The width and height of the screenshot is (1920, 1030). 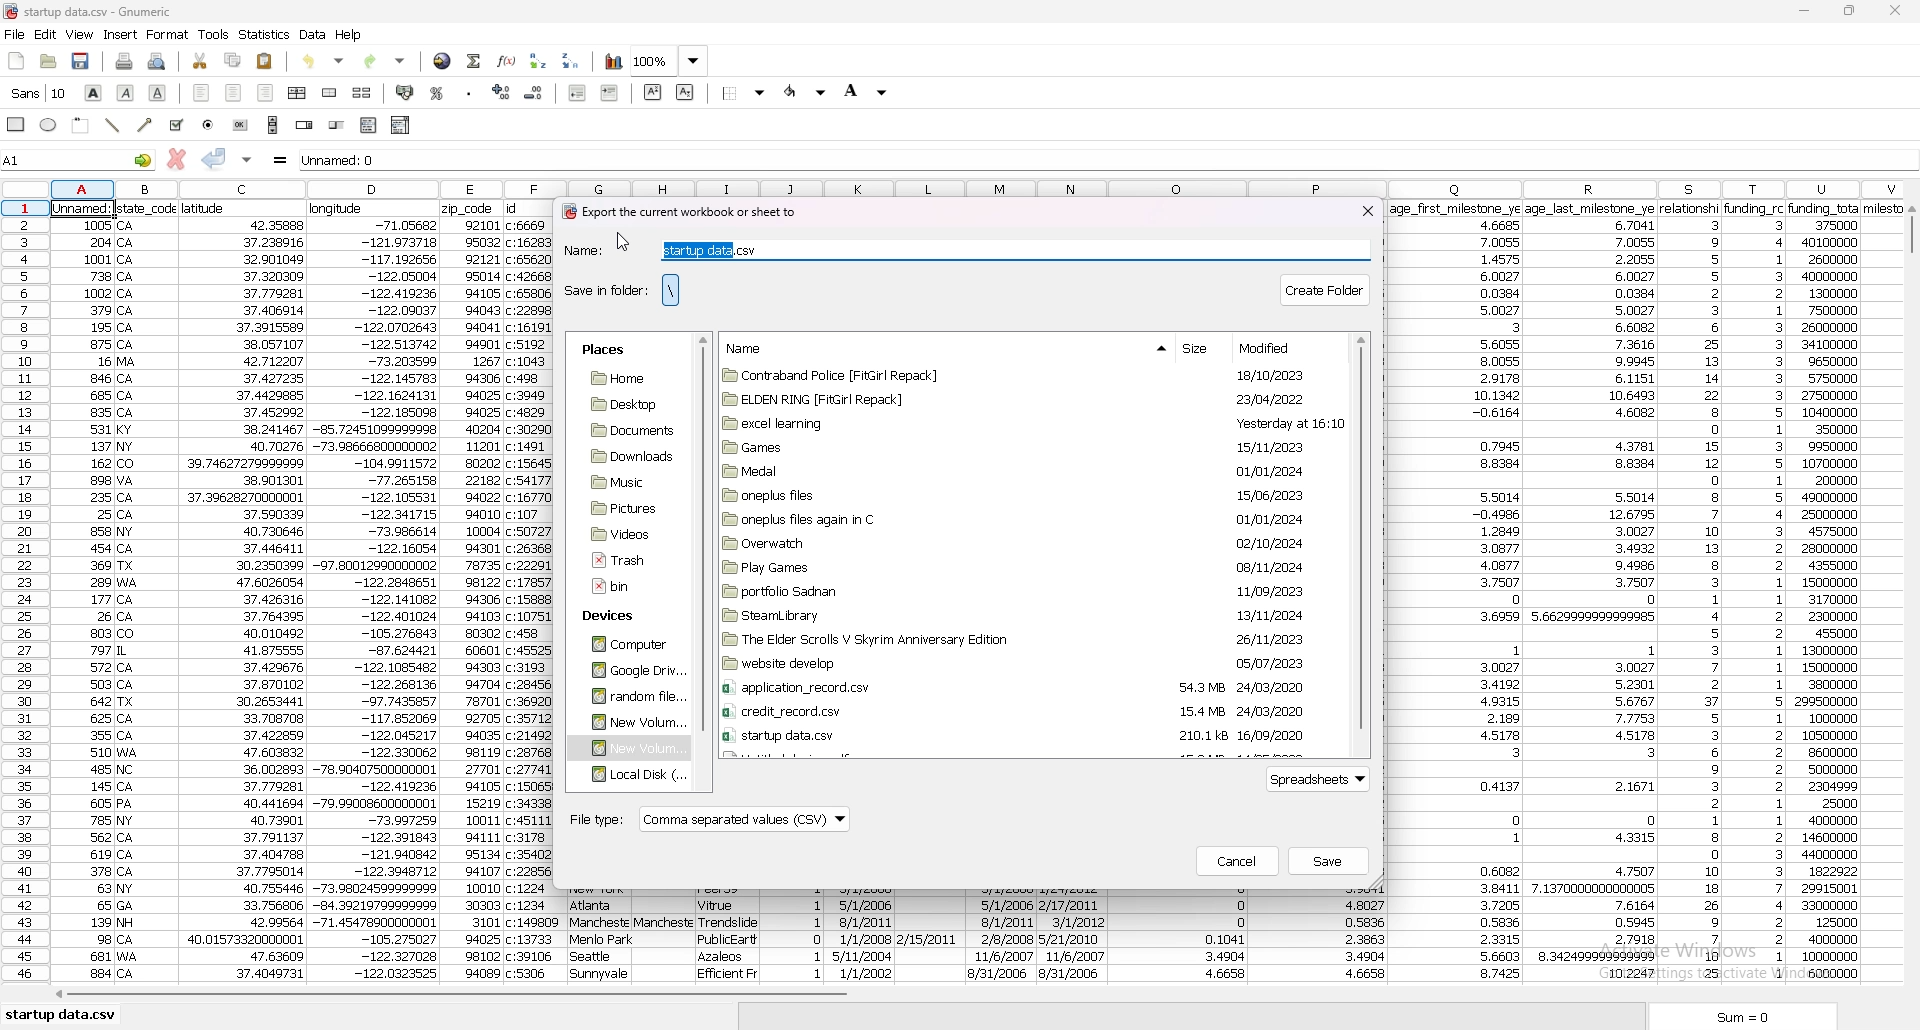 I want to click on path, so click(x=670, y=290).